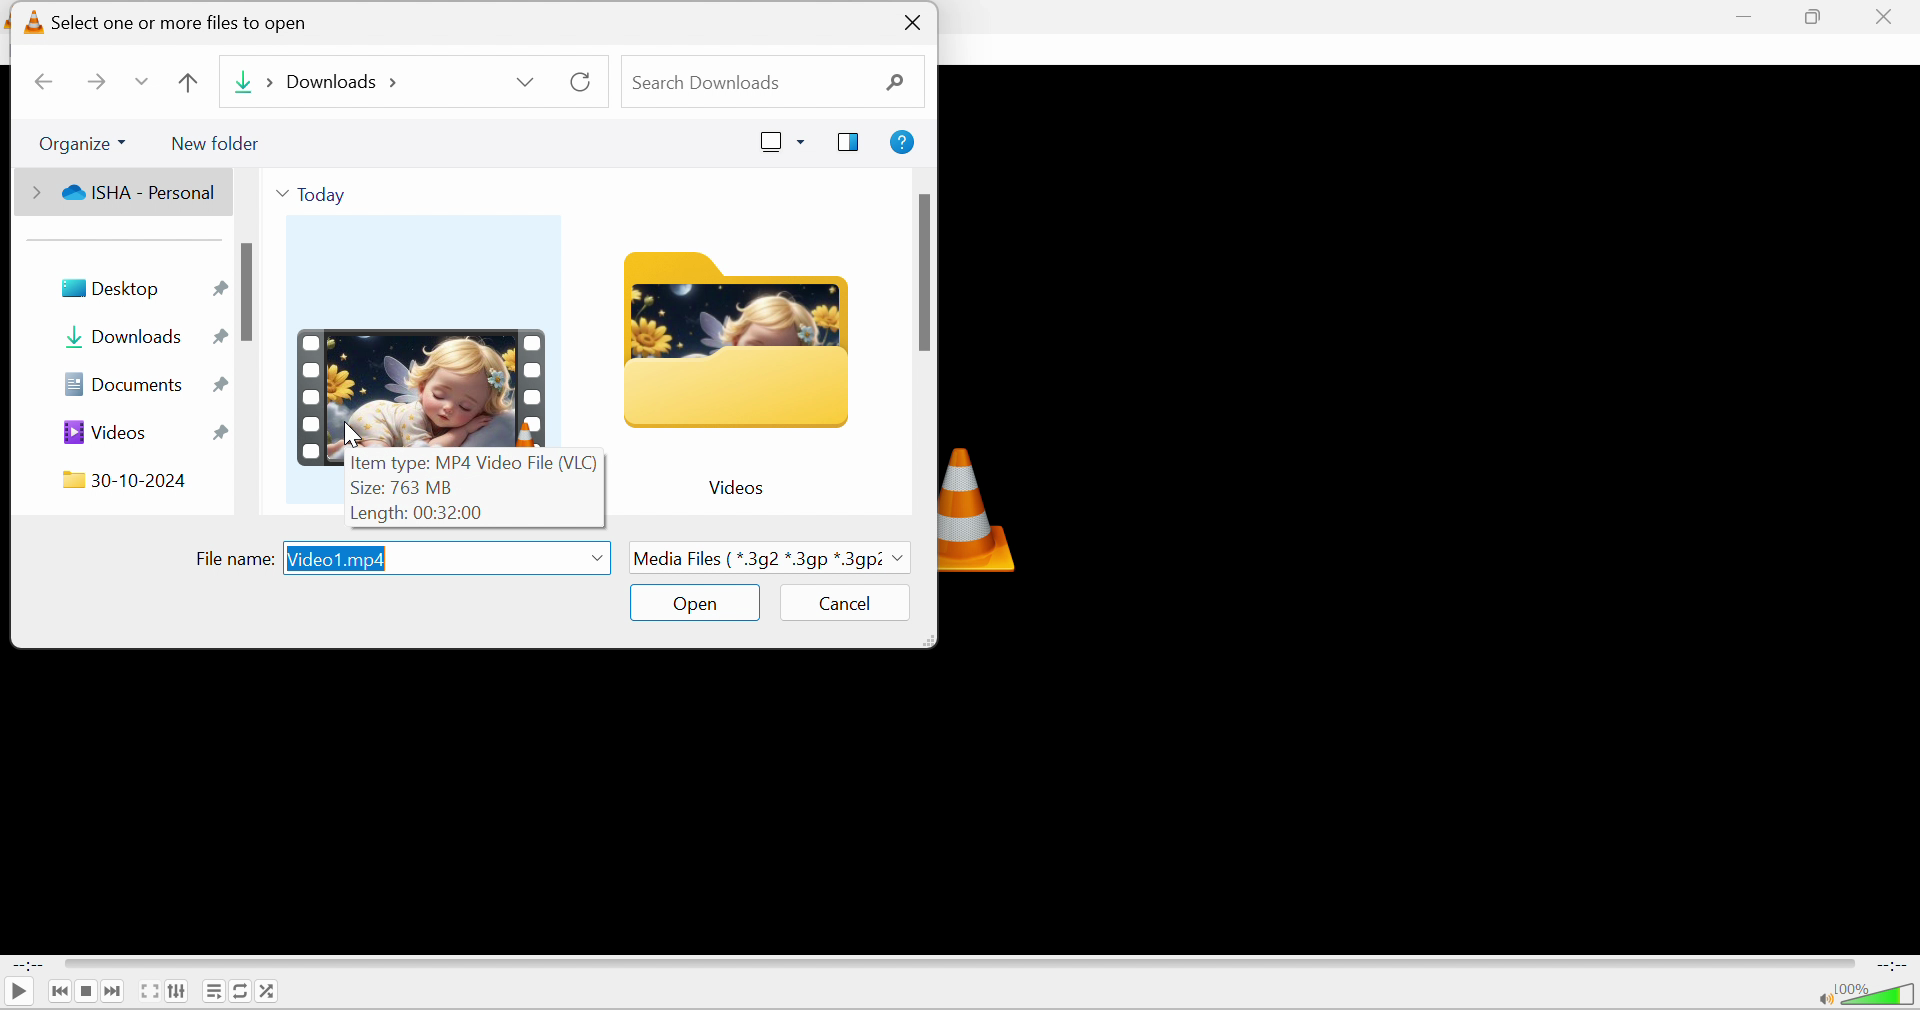 This screenshot has height=1010, width=1920. I want to click on Videos, so click(734, 490).